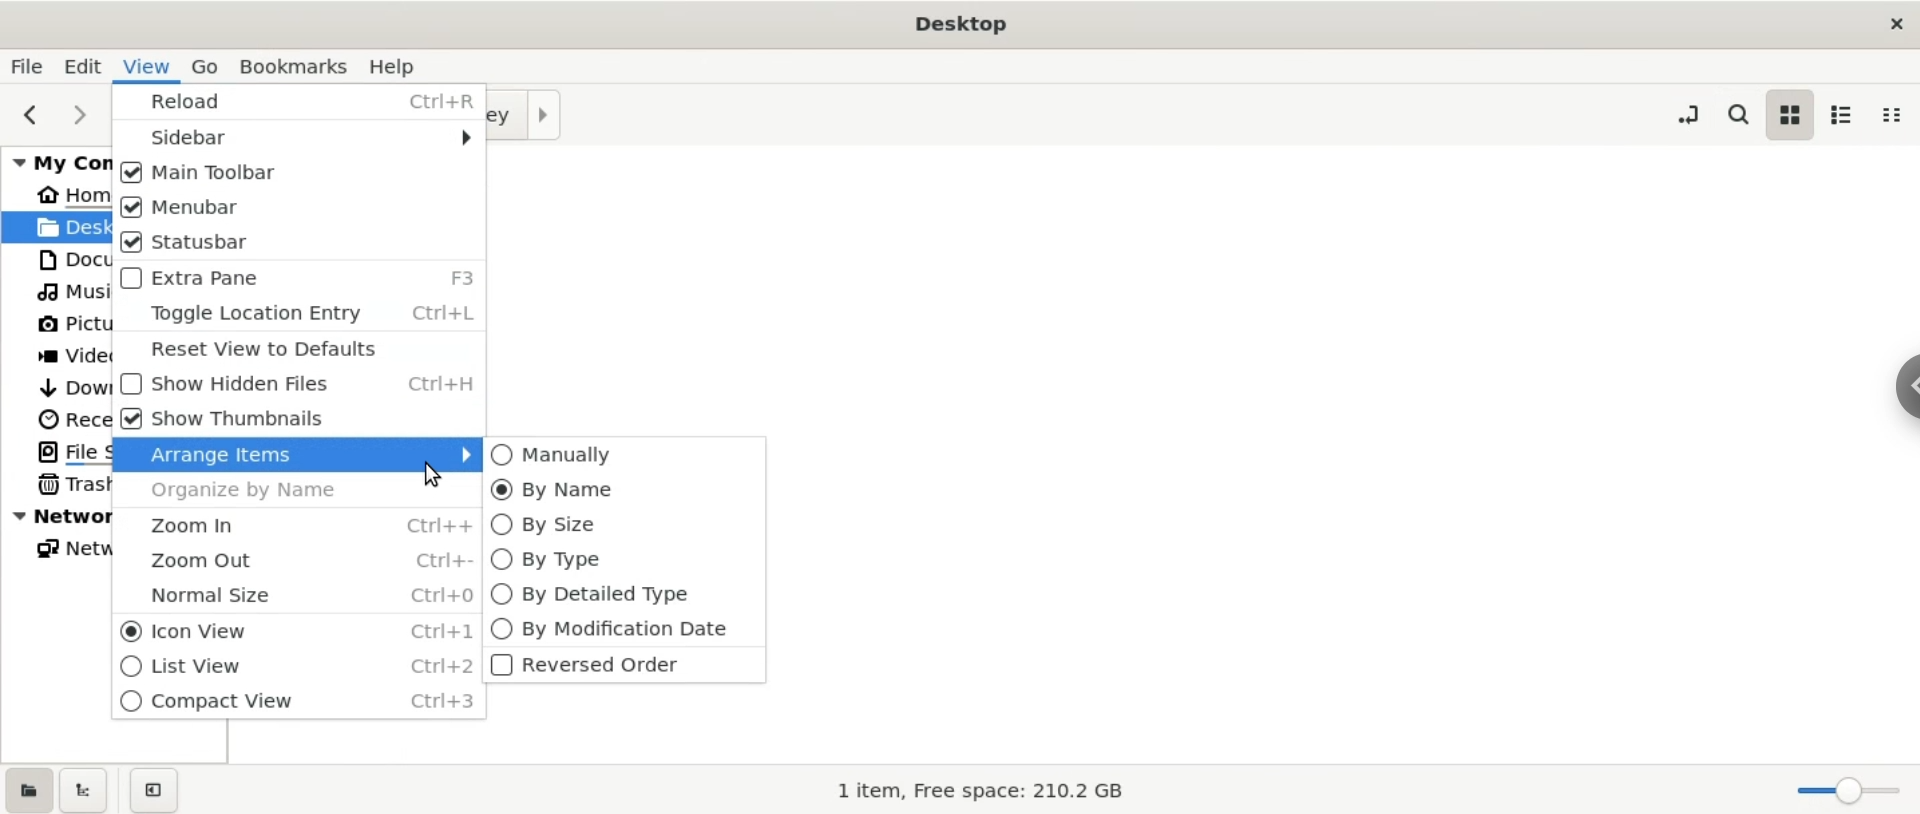 The width and height of the screenshot is (1920, 814). What do you see at coordinates (1892, 23) in the screenshot?
I see `close` at bounding box center [1892, 23].